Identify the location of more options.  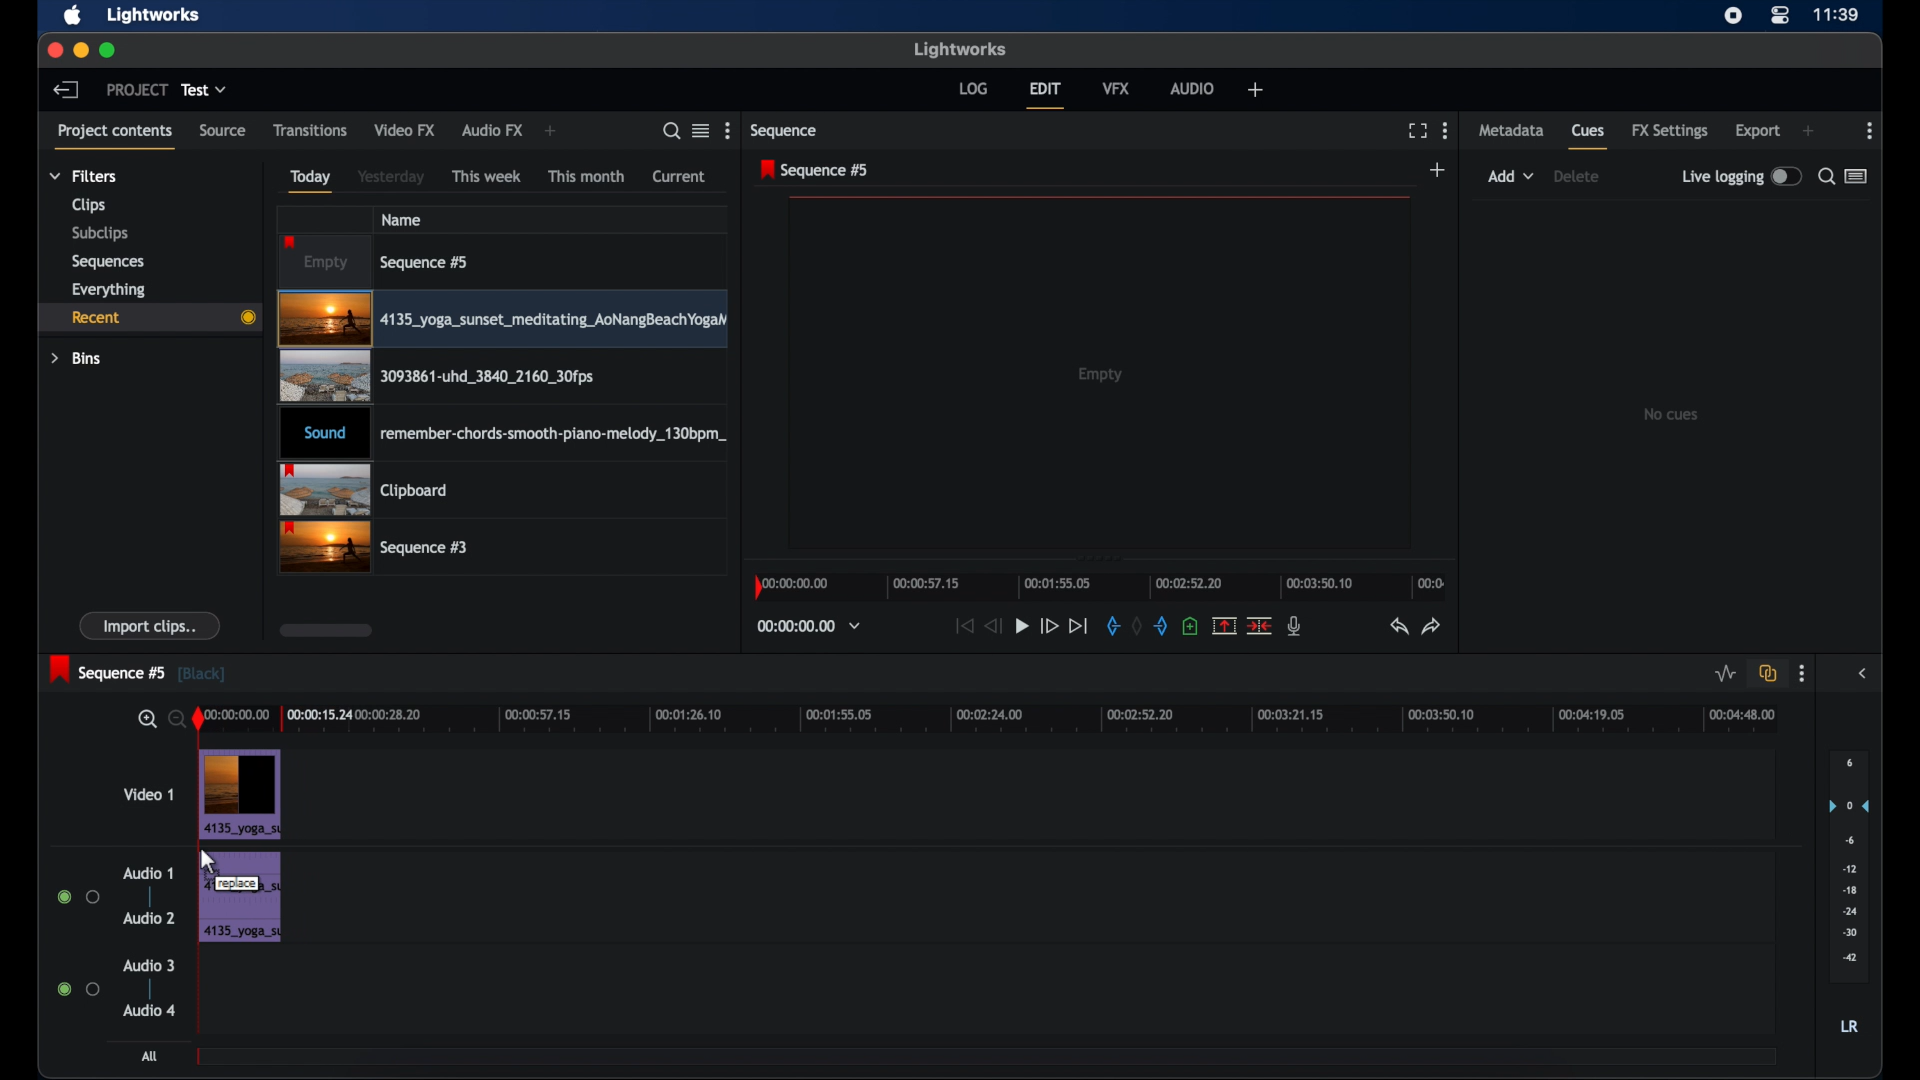
(1445, 131).